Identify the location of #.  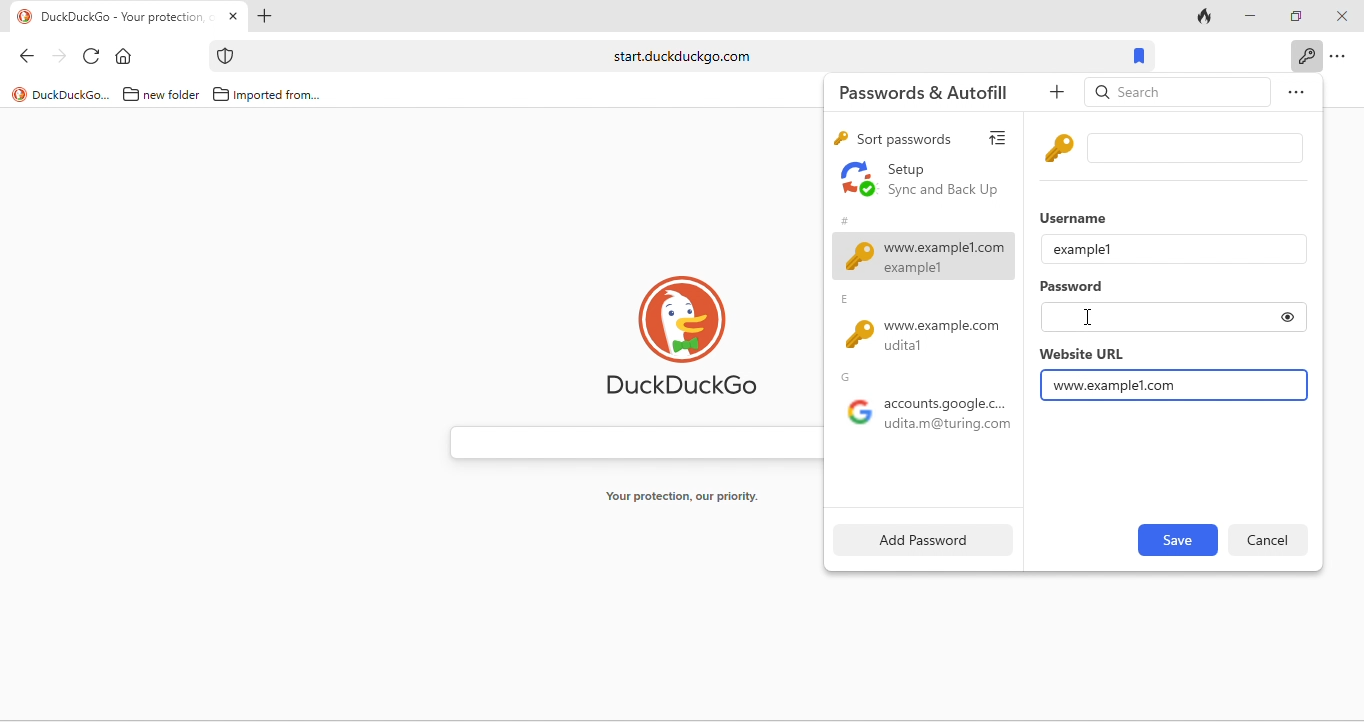
(844, 218).